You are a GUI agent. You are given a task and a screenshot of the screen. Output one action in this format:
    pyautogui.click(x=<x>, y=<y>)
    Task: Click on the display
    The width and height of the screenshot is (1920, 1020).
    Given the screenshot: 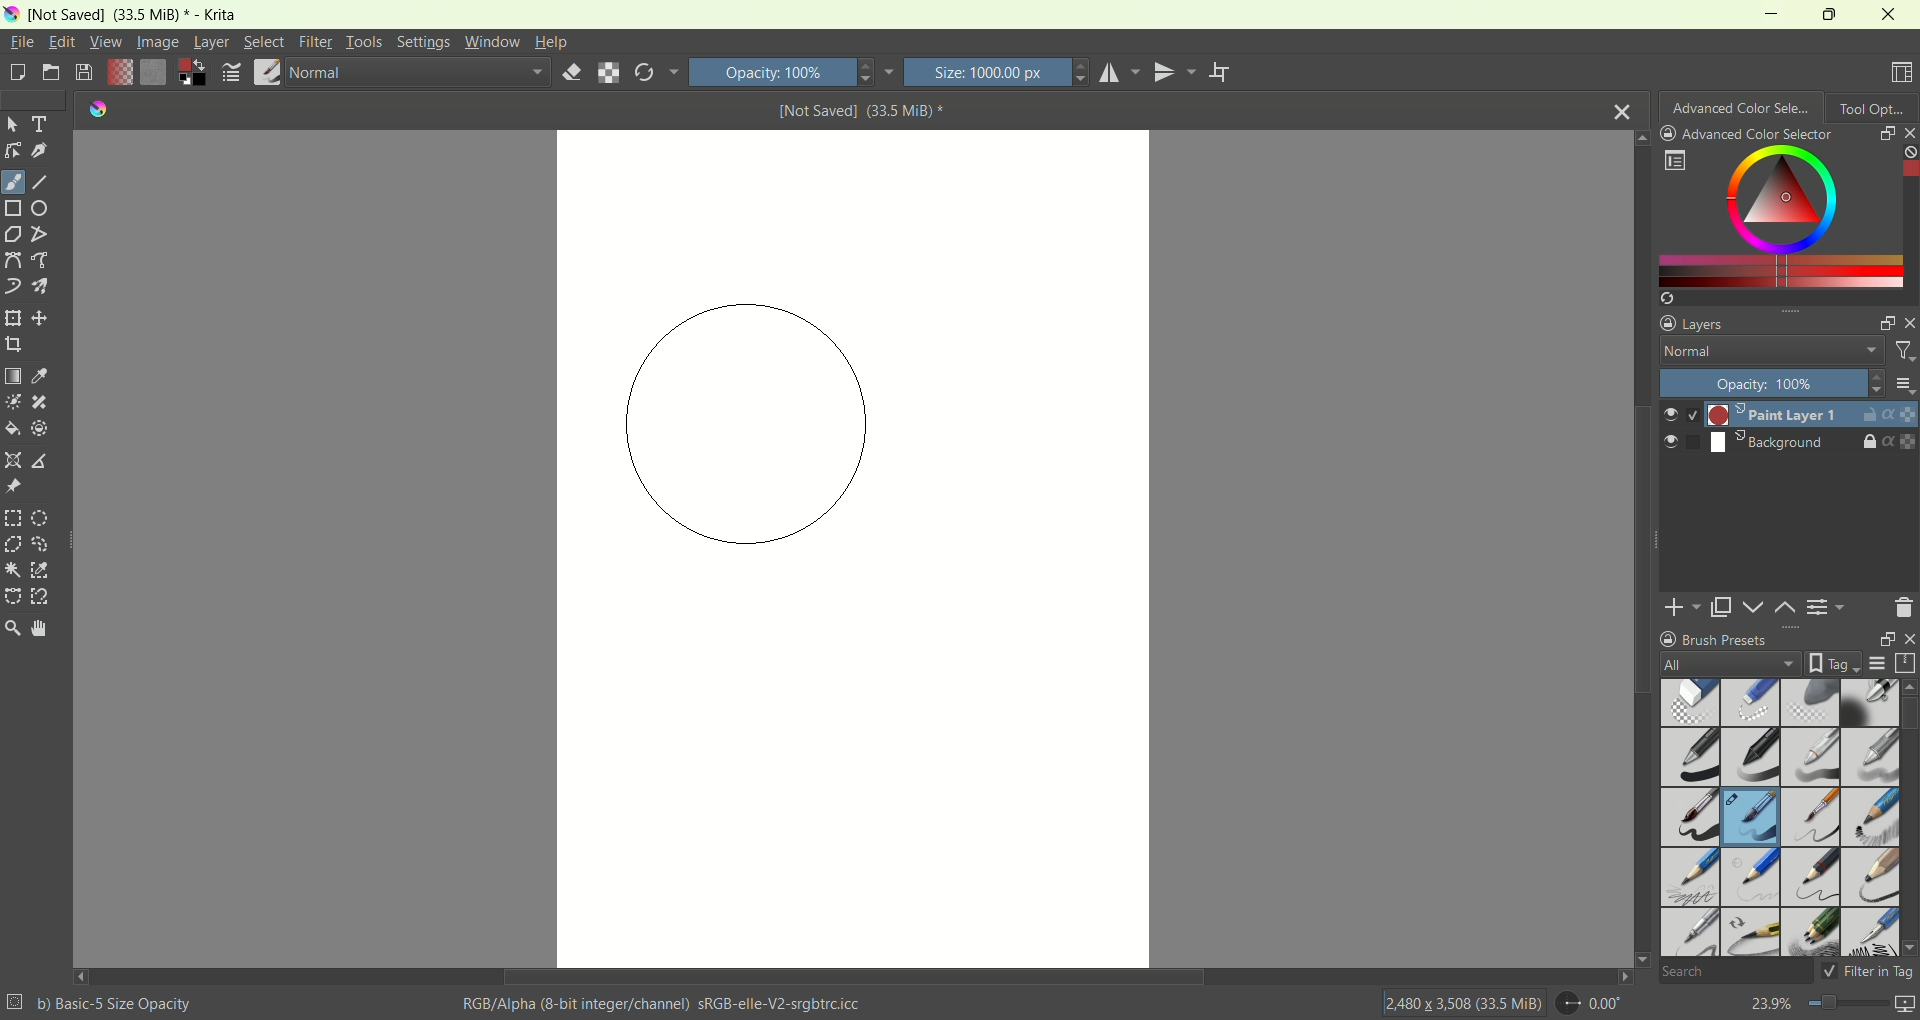 What is the action you would take?
    pyautogui.click(x=1877, y=664)
    